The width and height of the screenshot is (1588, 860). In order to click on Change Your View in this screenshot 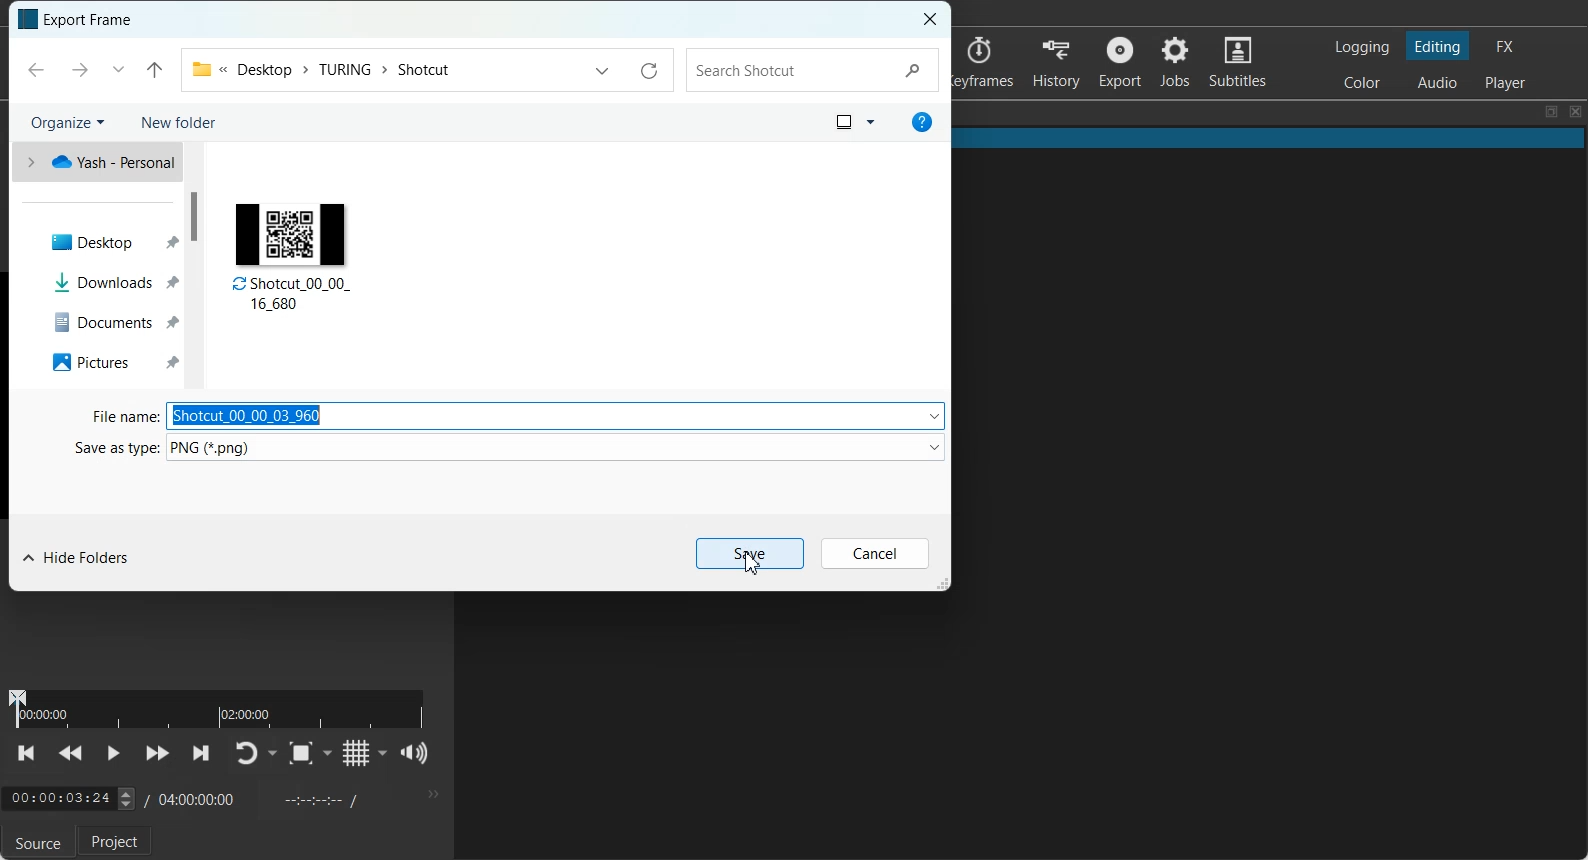, I will do `click(841, 121)`.